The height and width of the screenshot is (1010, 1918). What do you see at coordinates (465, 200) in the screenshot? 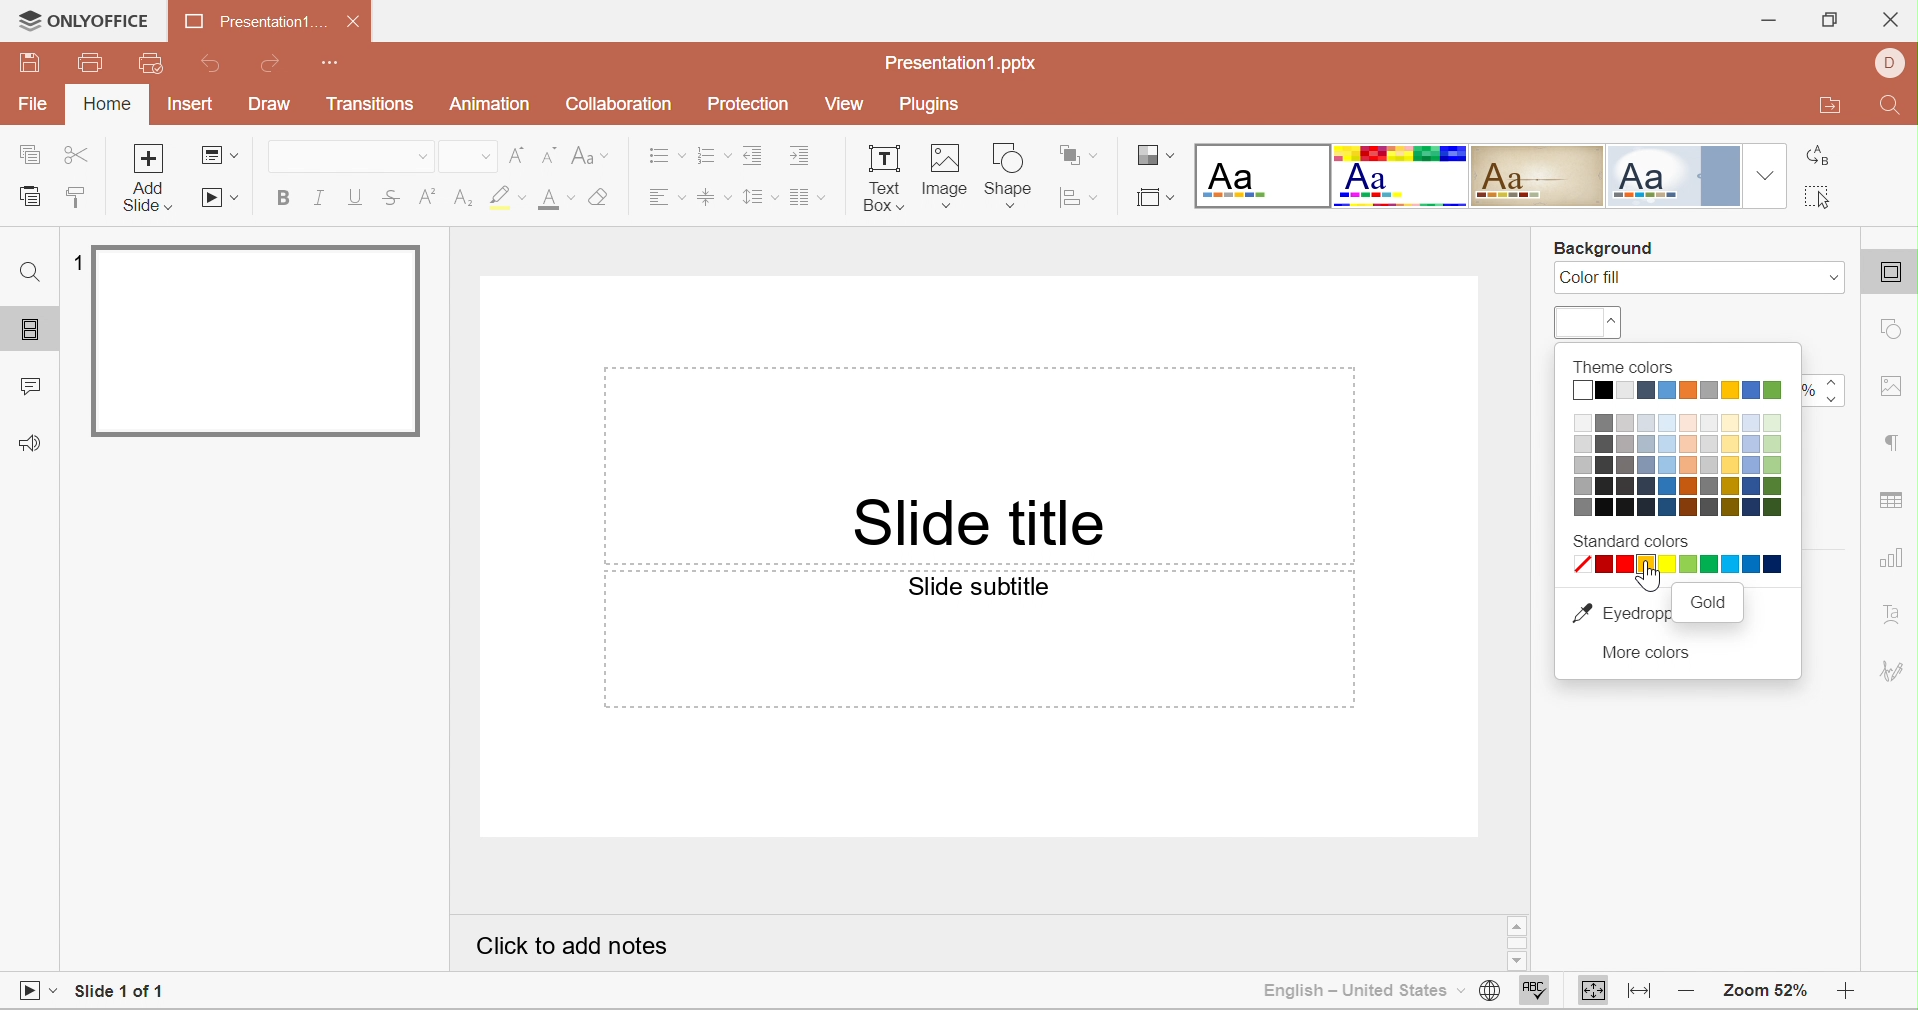
I see `Subscript` at bounding box center [465, 200].